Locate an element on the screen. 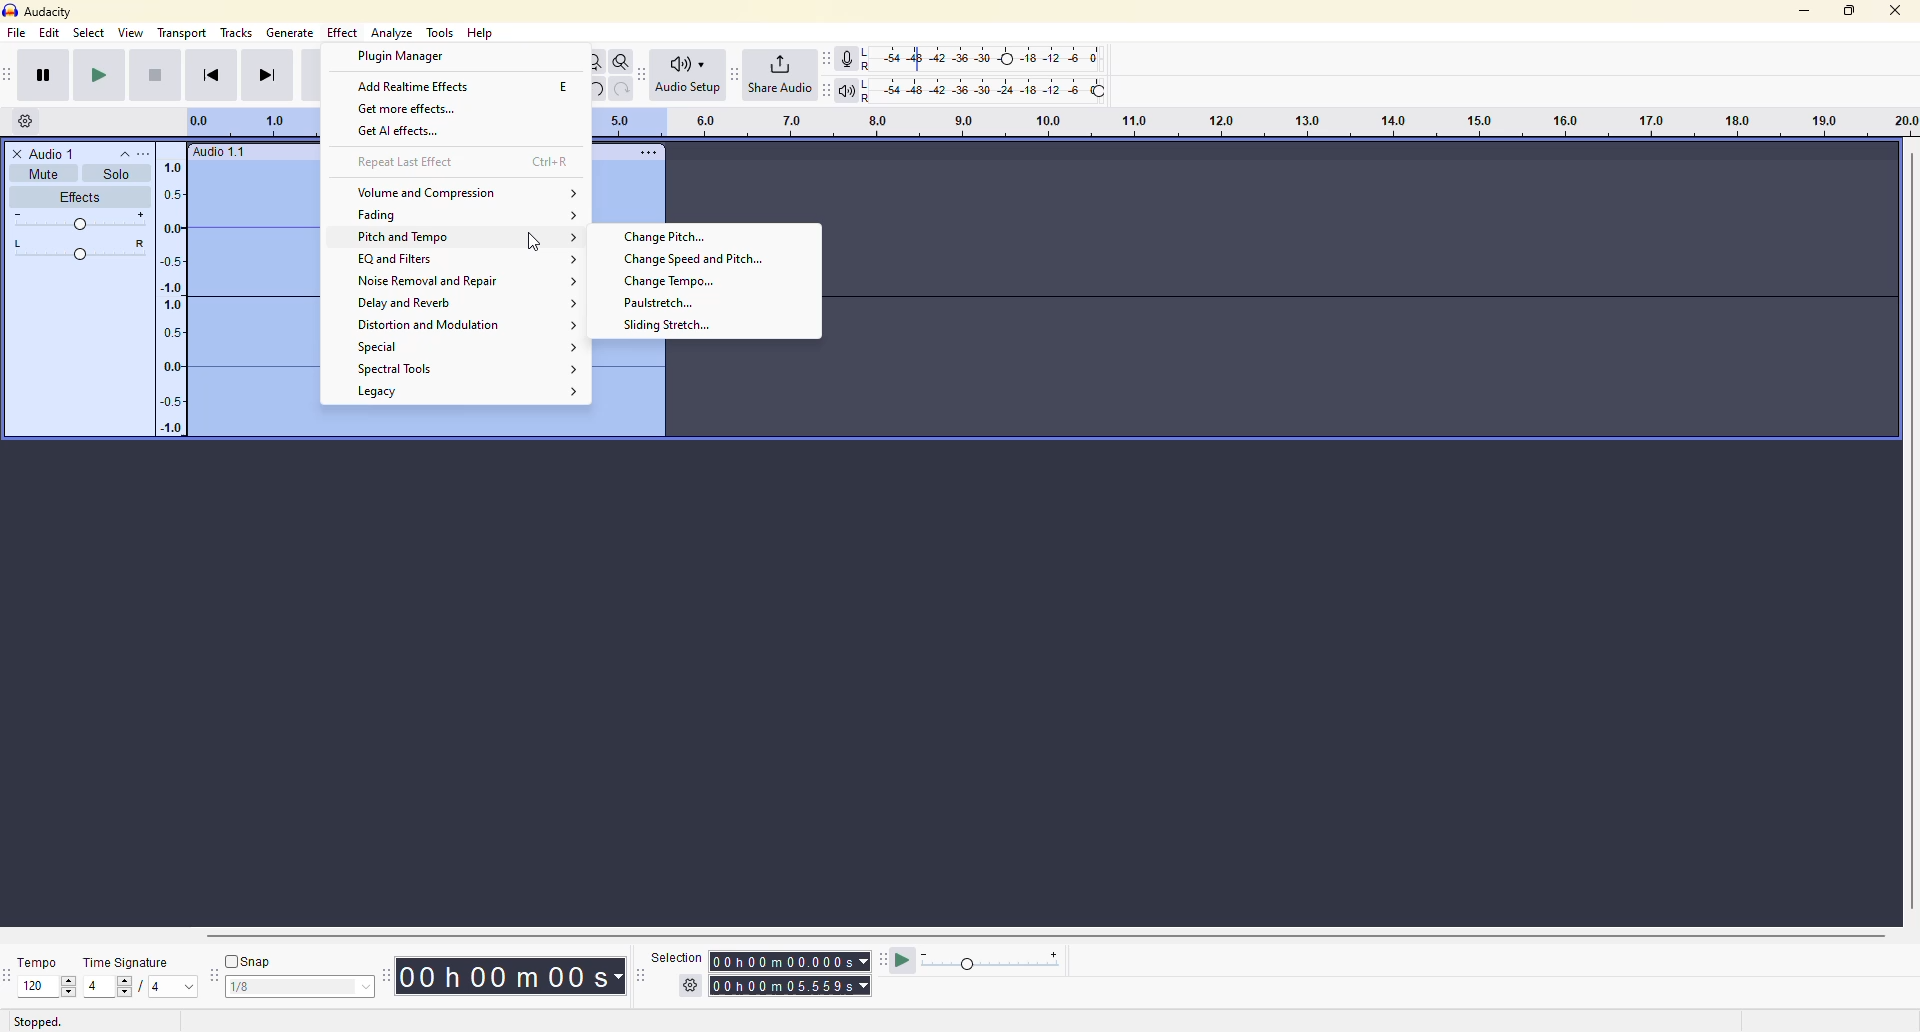 The image size is (1920, 1032). select is located at coordinates (88, 33).